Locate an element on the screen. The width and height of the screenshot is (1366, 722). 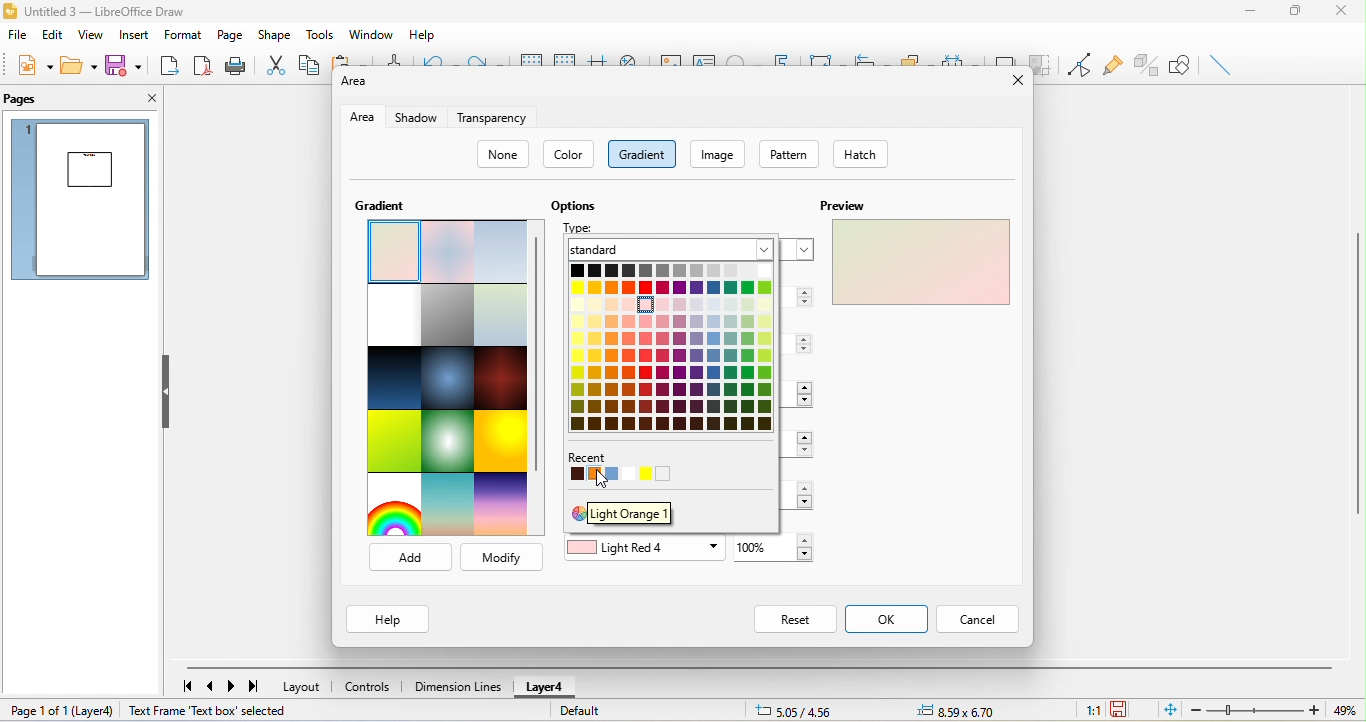
save is located at coordinates (124, 64).